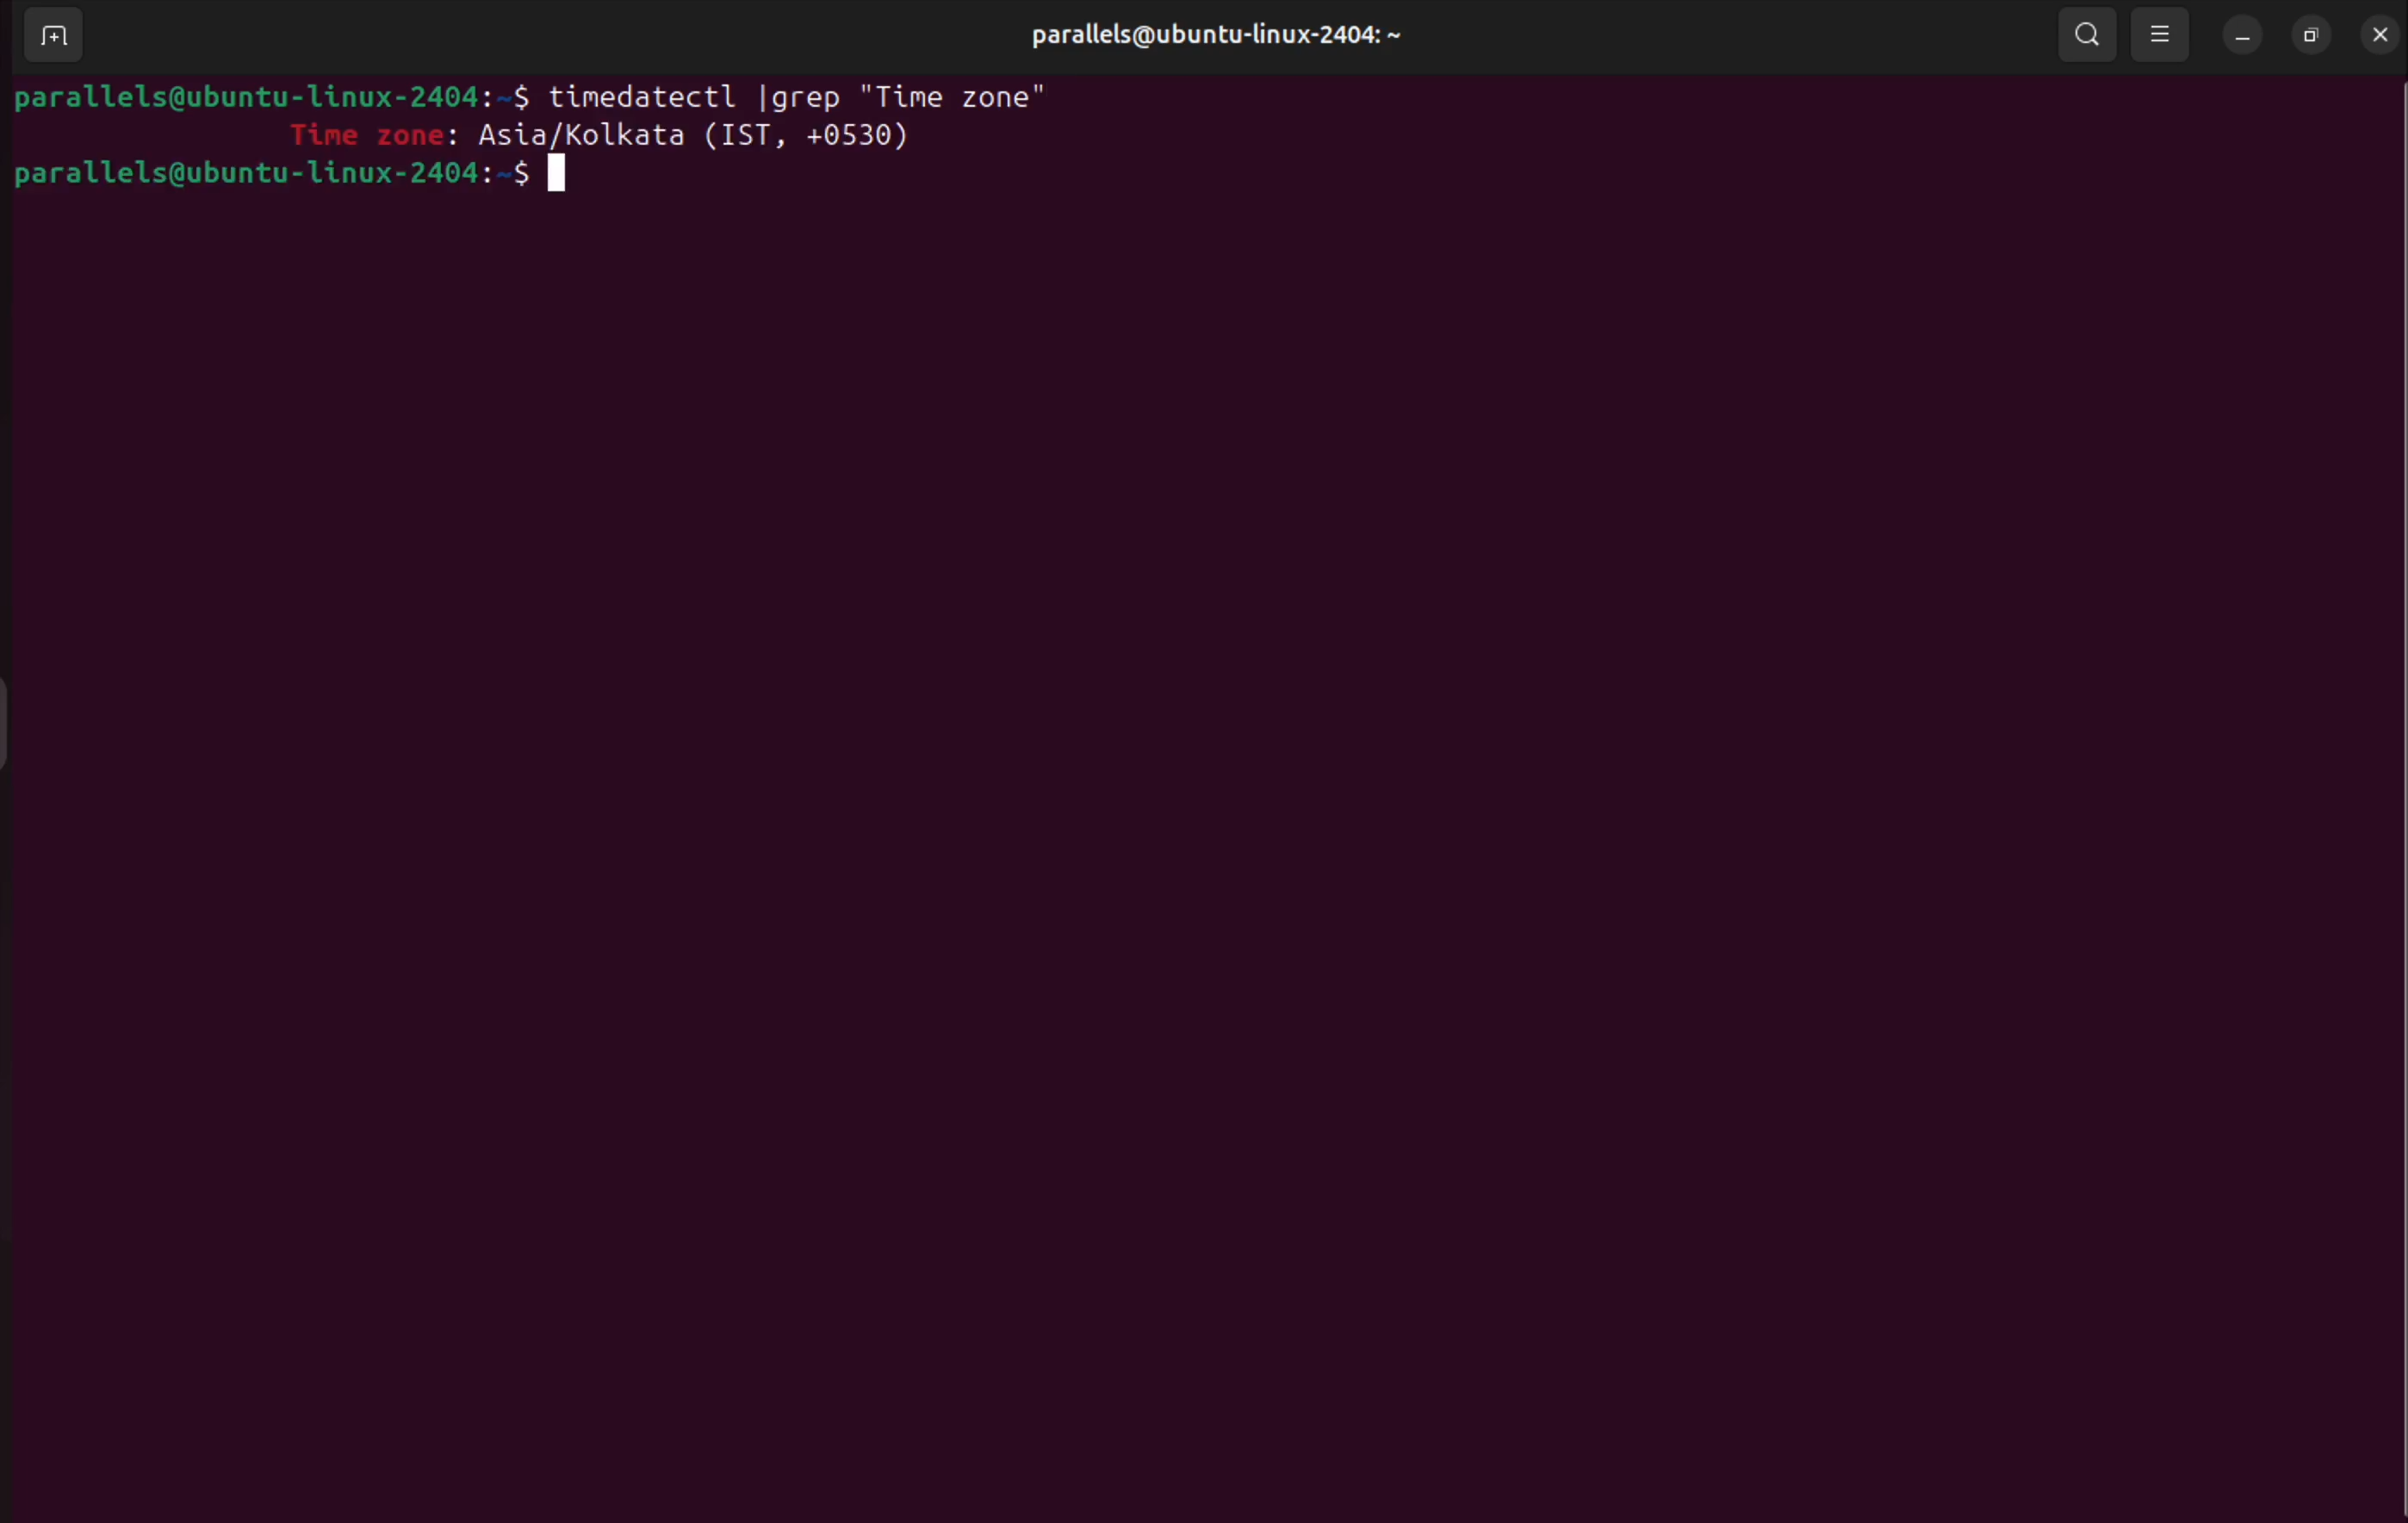 The image size is (2408, 1523). I want to click on parallels@ubuntu-linux-2404:-$, so click(297, 183).